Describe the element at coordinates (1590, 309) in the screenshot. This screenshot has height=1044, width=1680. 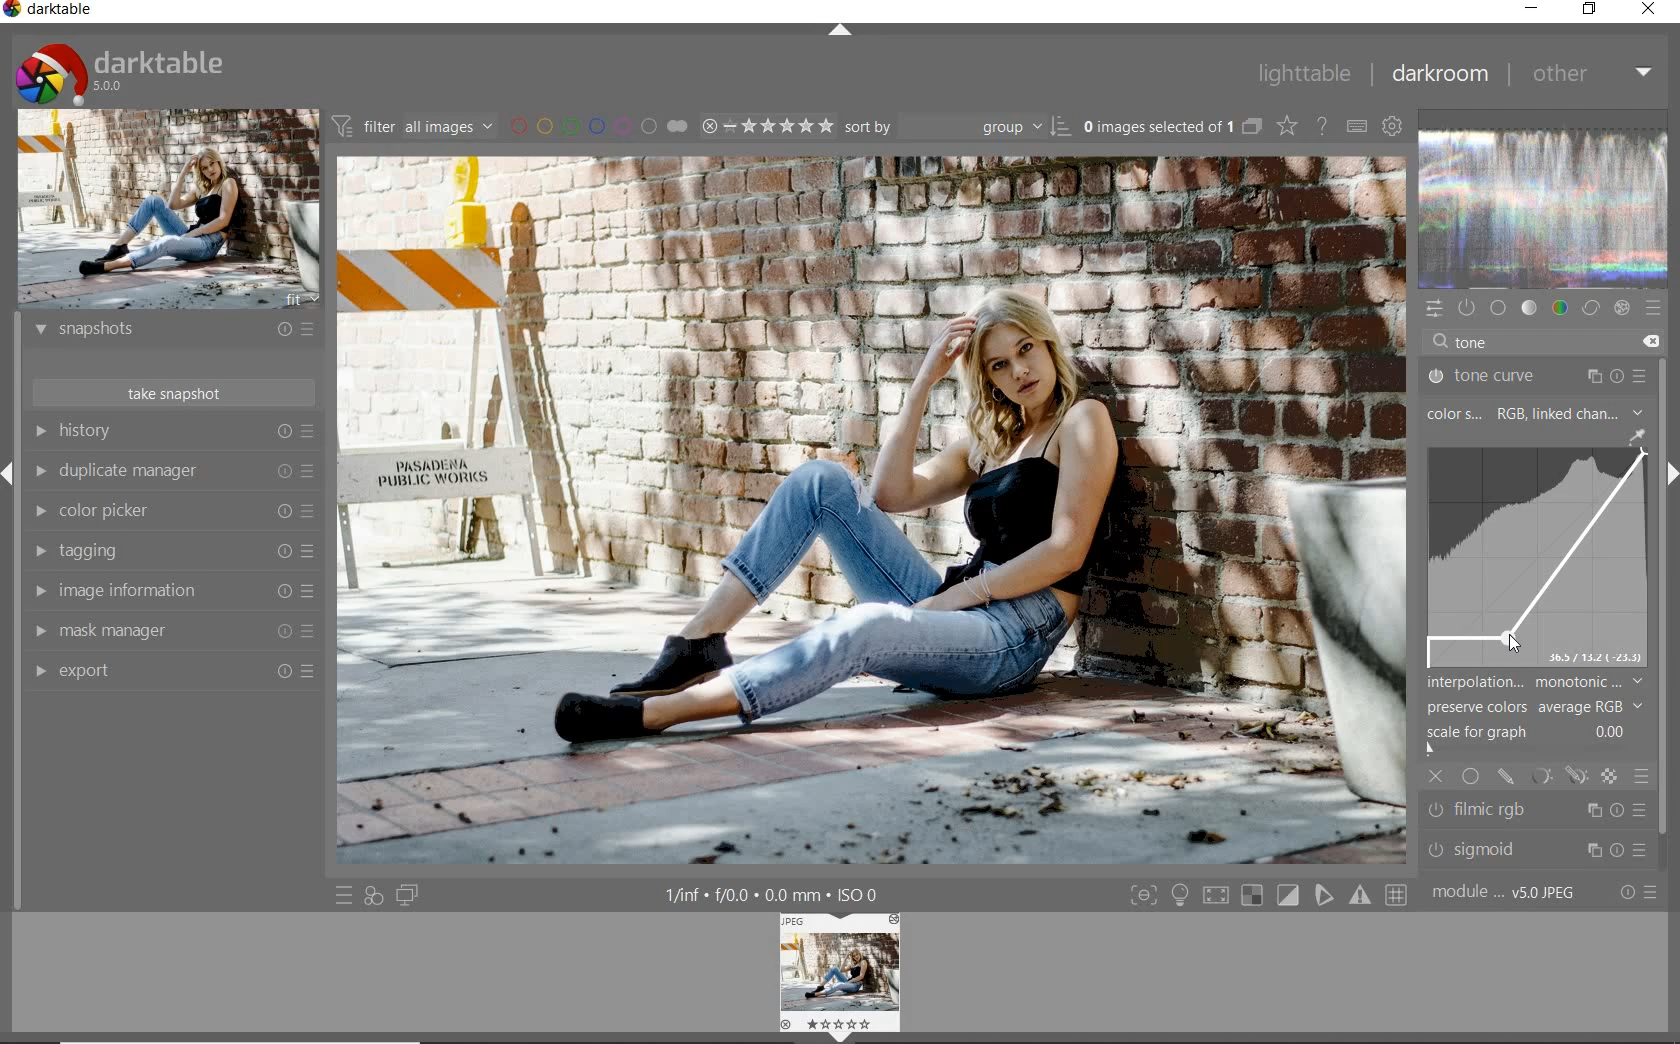
I see `correct` at that location.